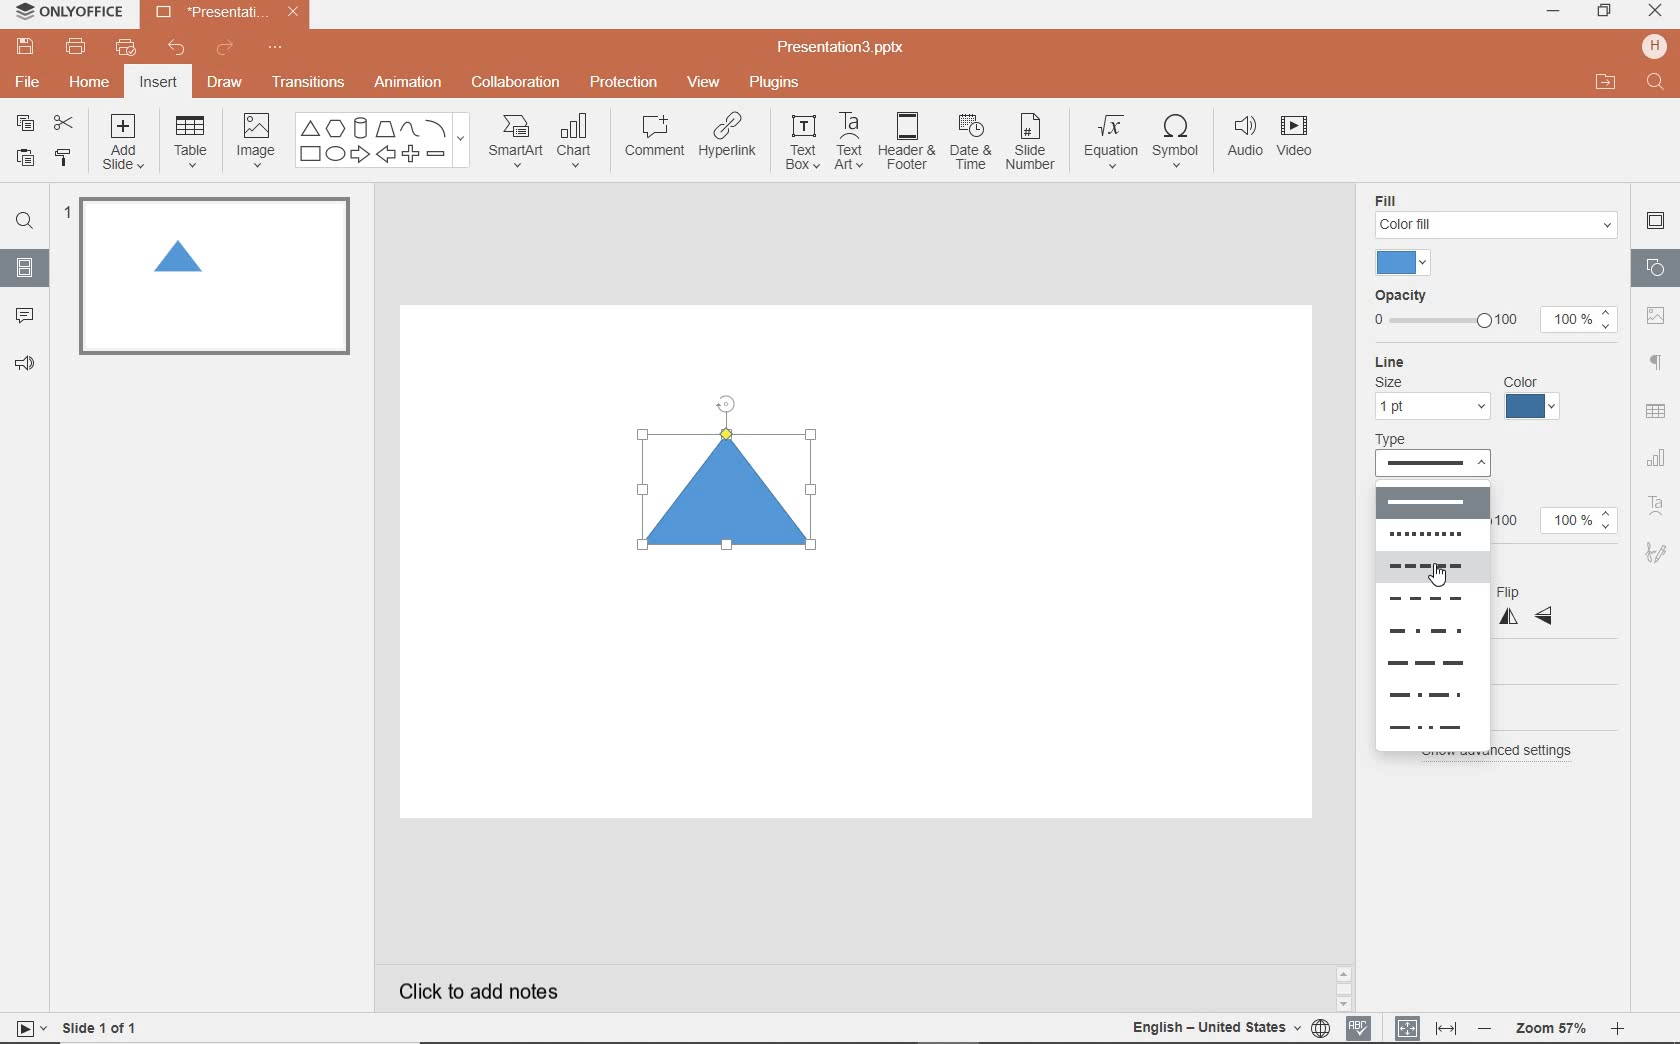 The width and height of the screenshot is (1680, 1044). Describe the element at coordinates (1491, 312) in the screenshot. I see `opacity` at that location.